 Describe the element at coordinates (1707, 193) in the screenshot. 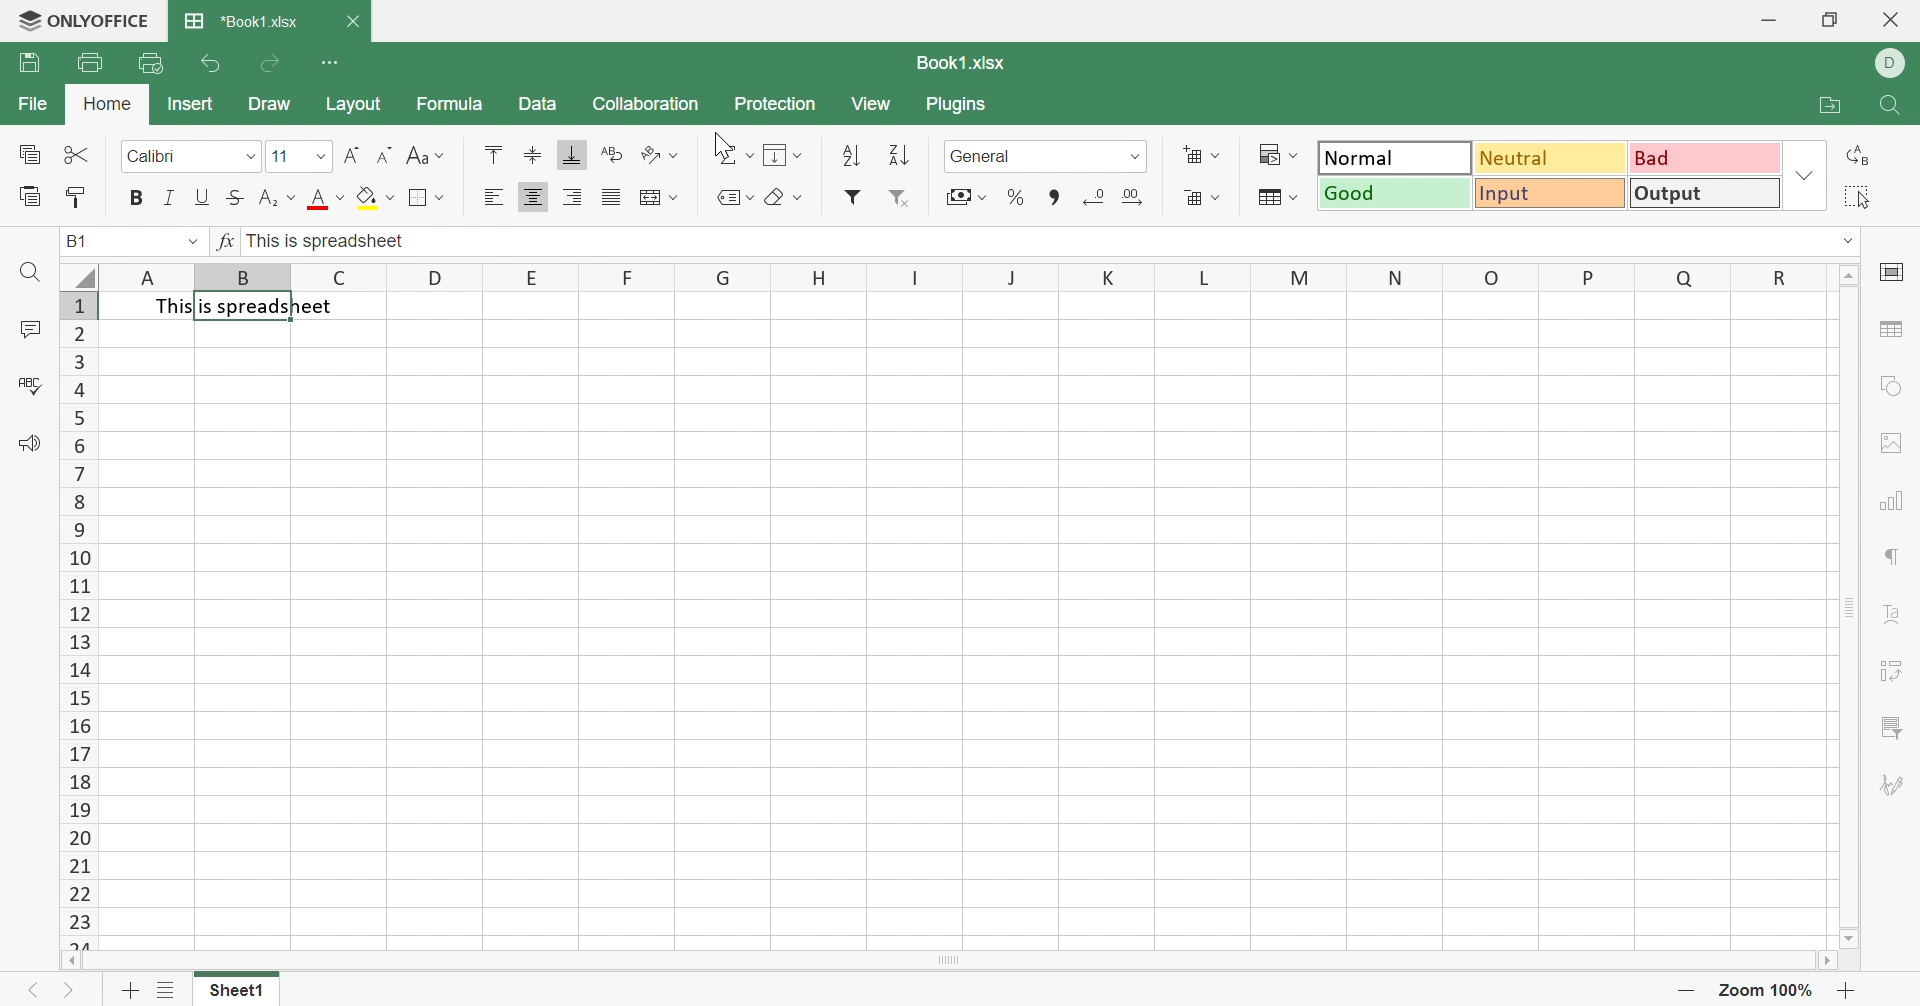

I see `Output` at that location.